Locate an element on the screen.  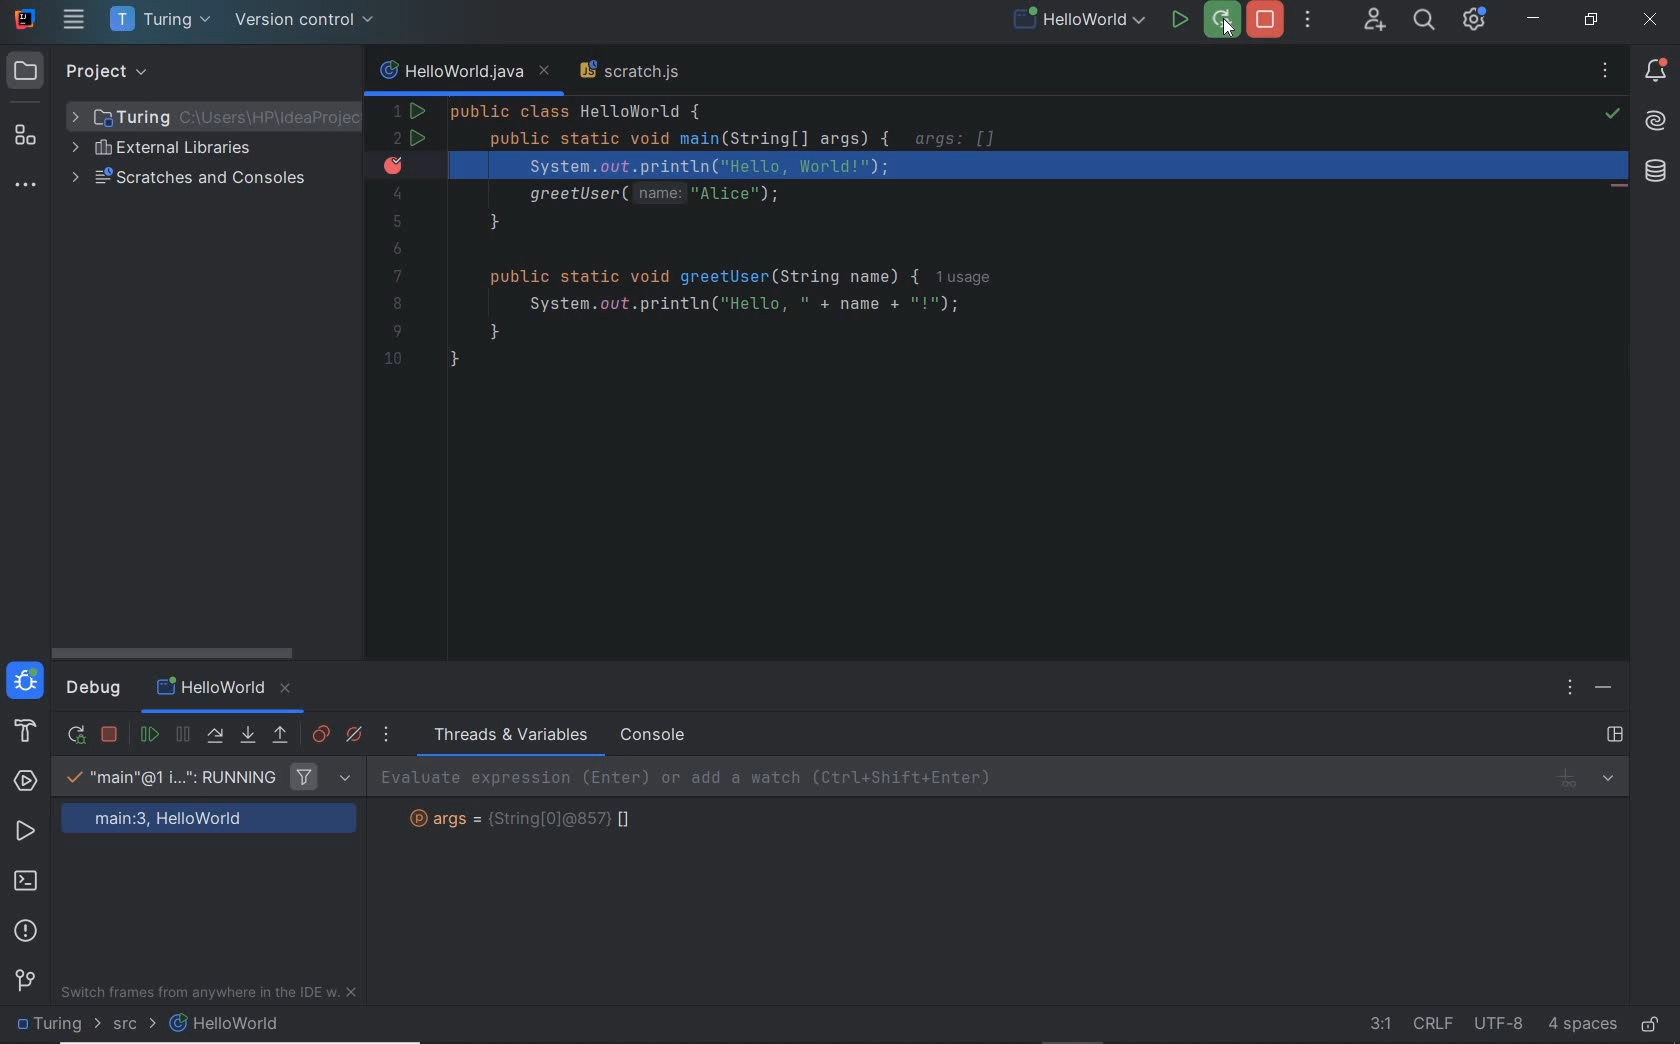
main is located at coordinates (166, 779).